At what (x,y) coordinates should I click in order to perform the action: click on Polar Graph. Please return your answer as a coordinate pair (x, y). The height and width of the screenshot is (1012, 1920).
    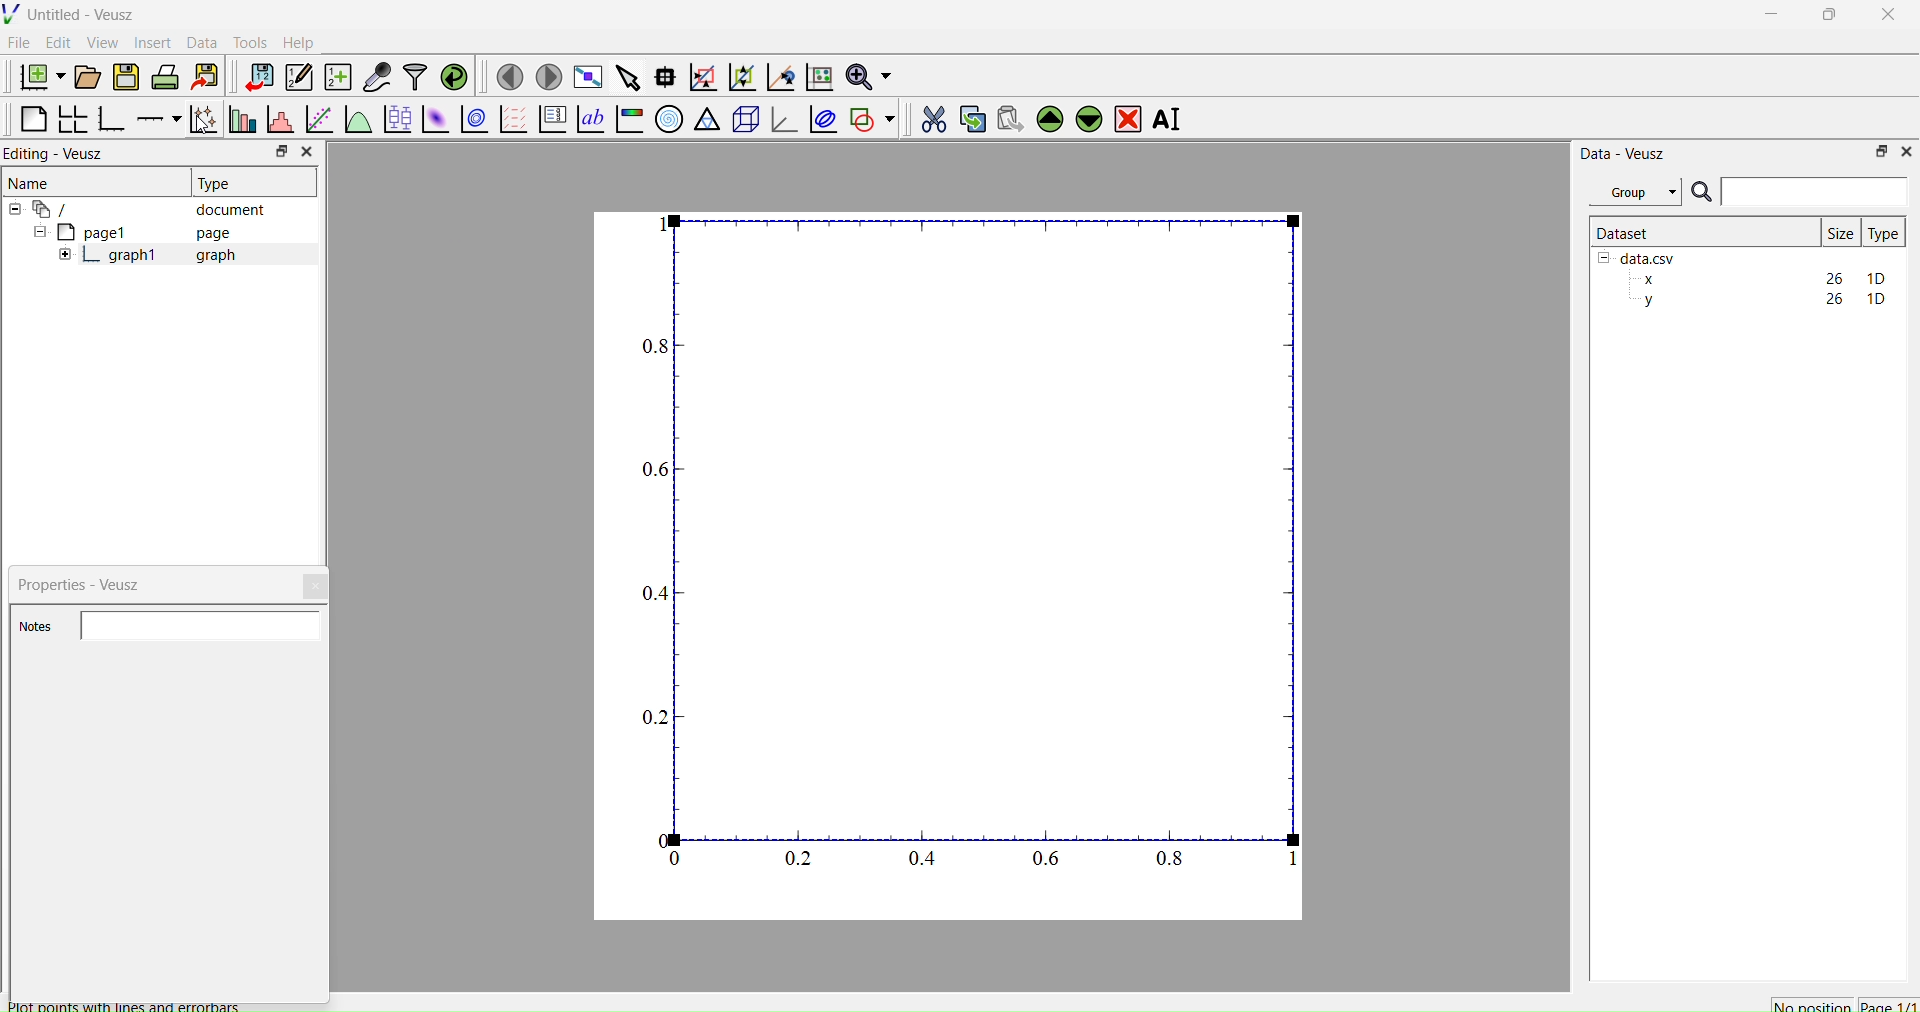
    Looking at the image, I should click on (669, 119).